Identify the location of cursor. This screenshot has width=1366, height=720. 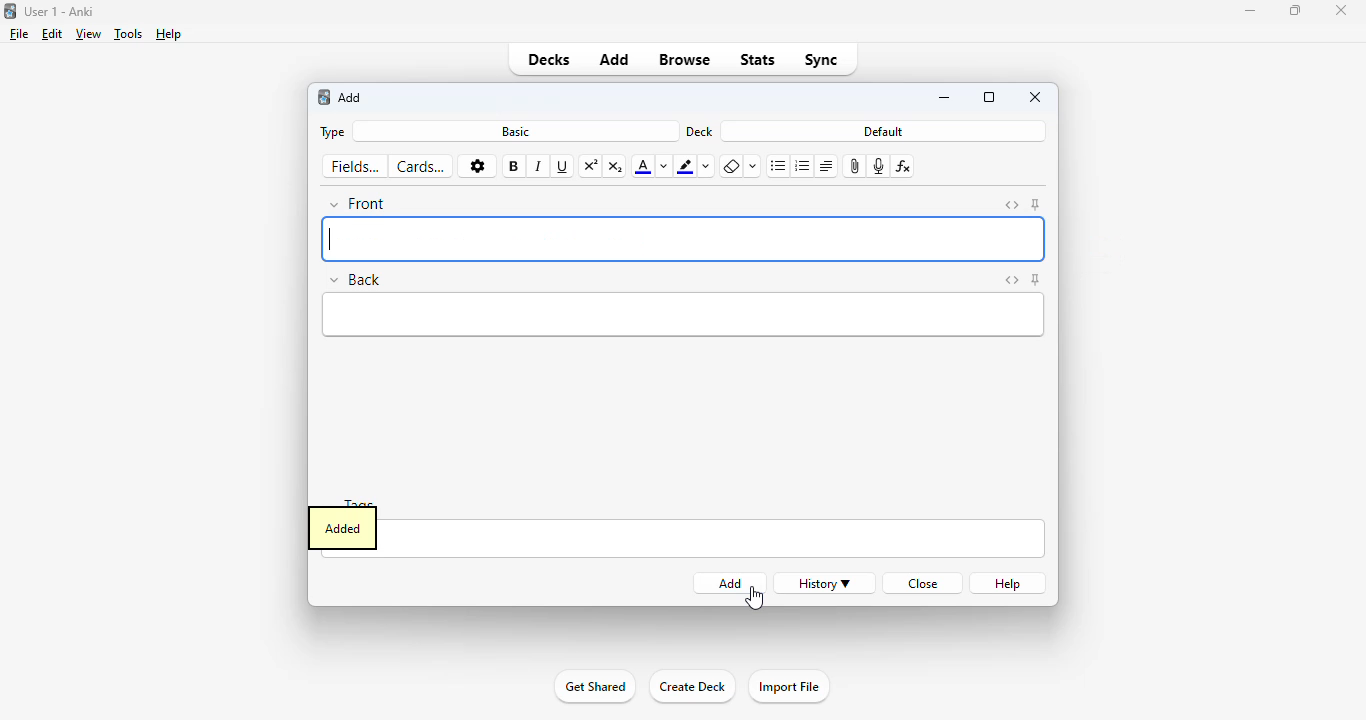
(754, 598).